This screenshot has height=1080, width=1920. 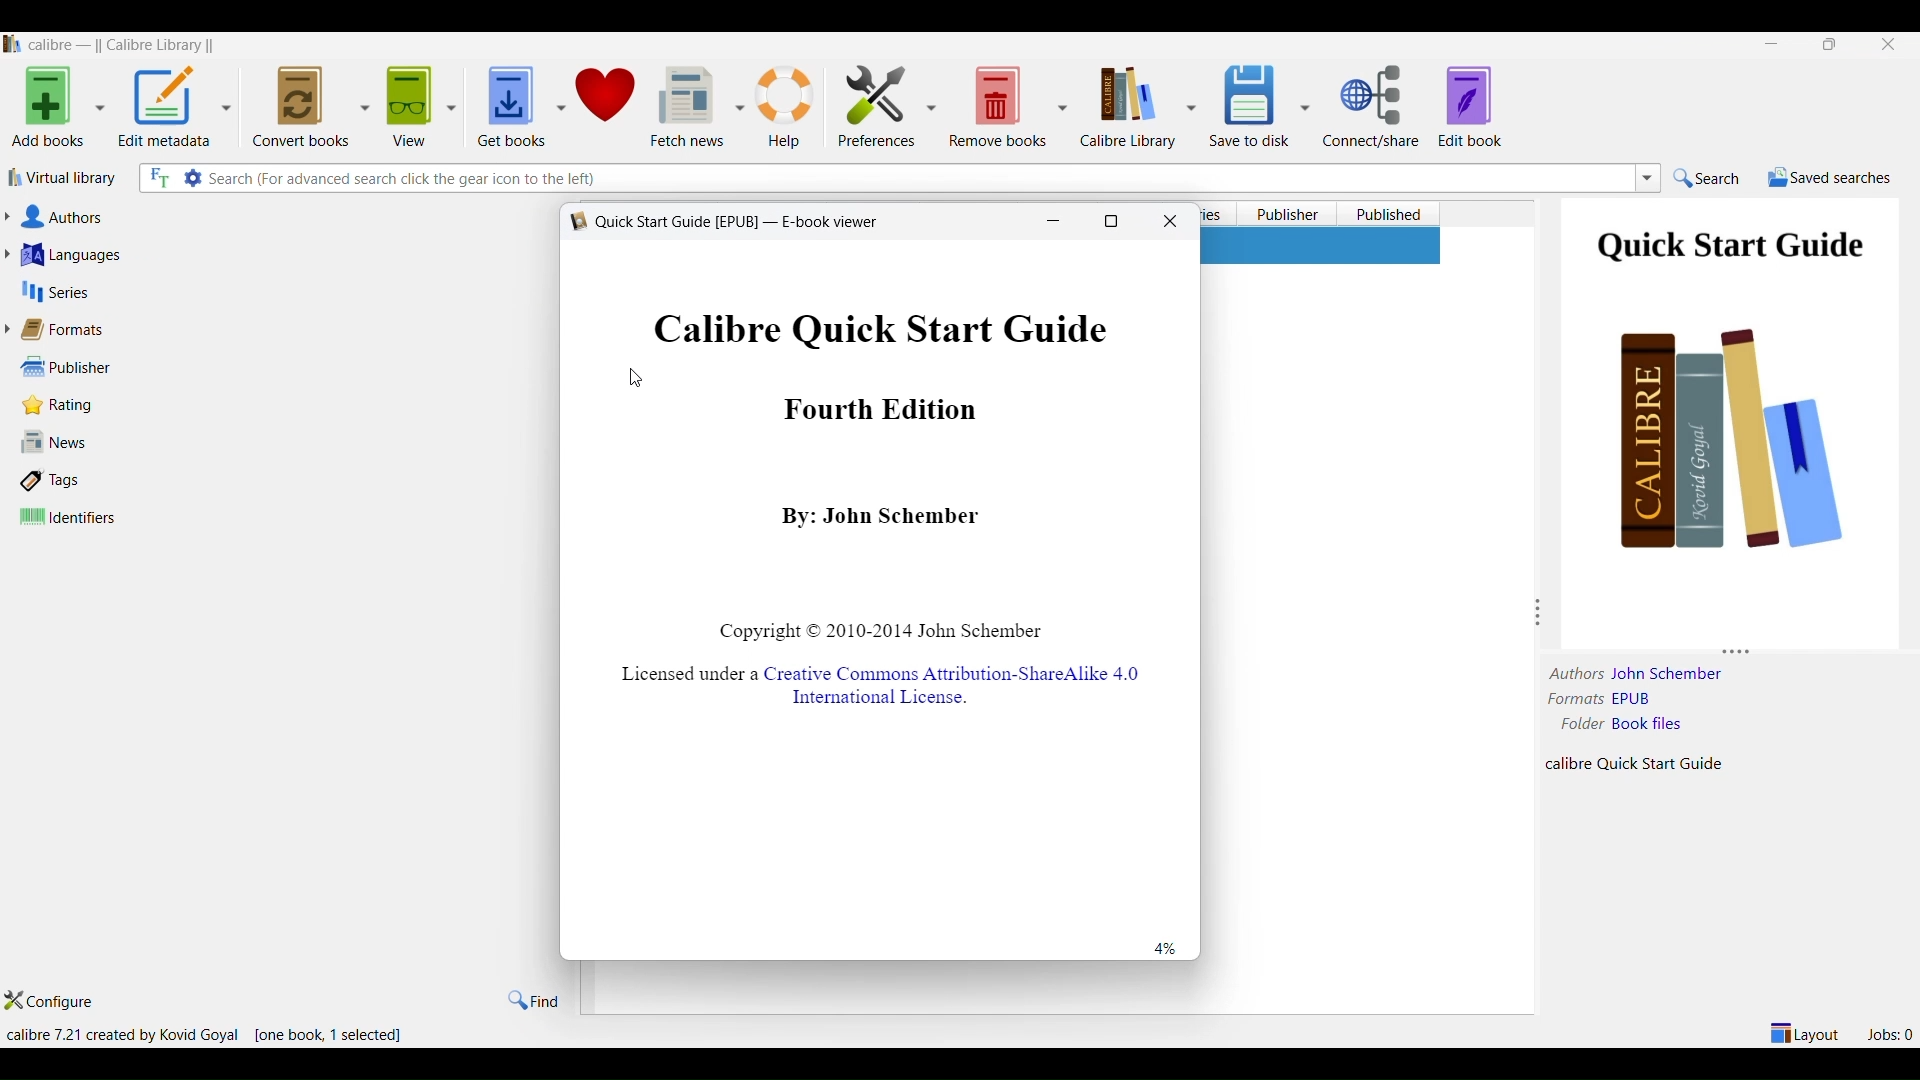 What do you see at coordinates (902, 472) in the screenshot?
I see `Calibre Quick Start Guide
Fourth Edition
By: John Schember
Copyright © 2010-2014 John Schember` at bounding box center [902, 472].